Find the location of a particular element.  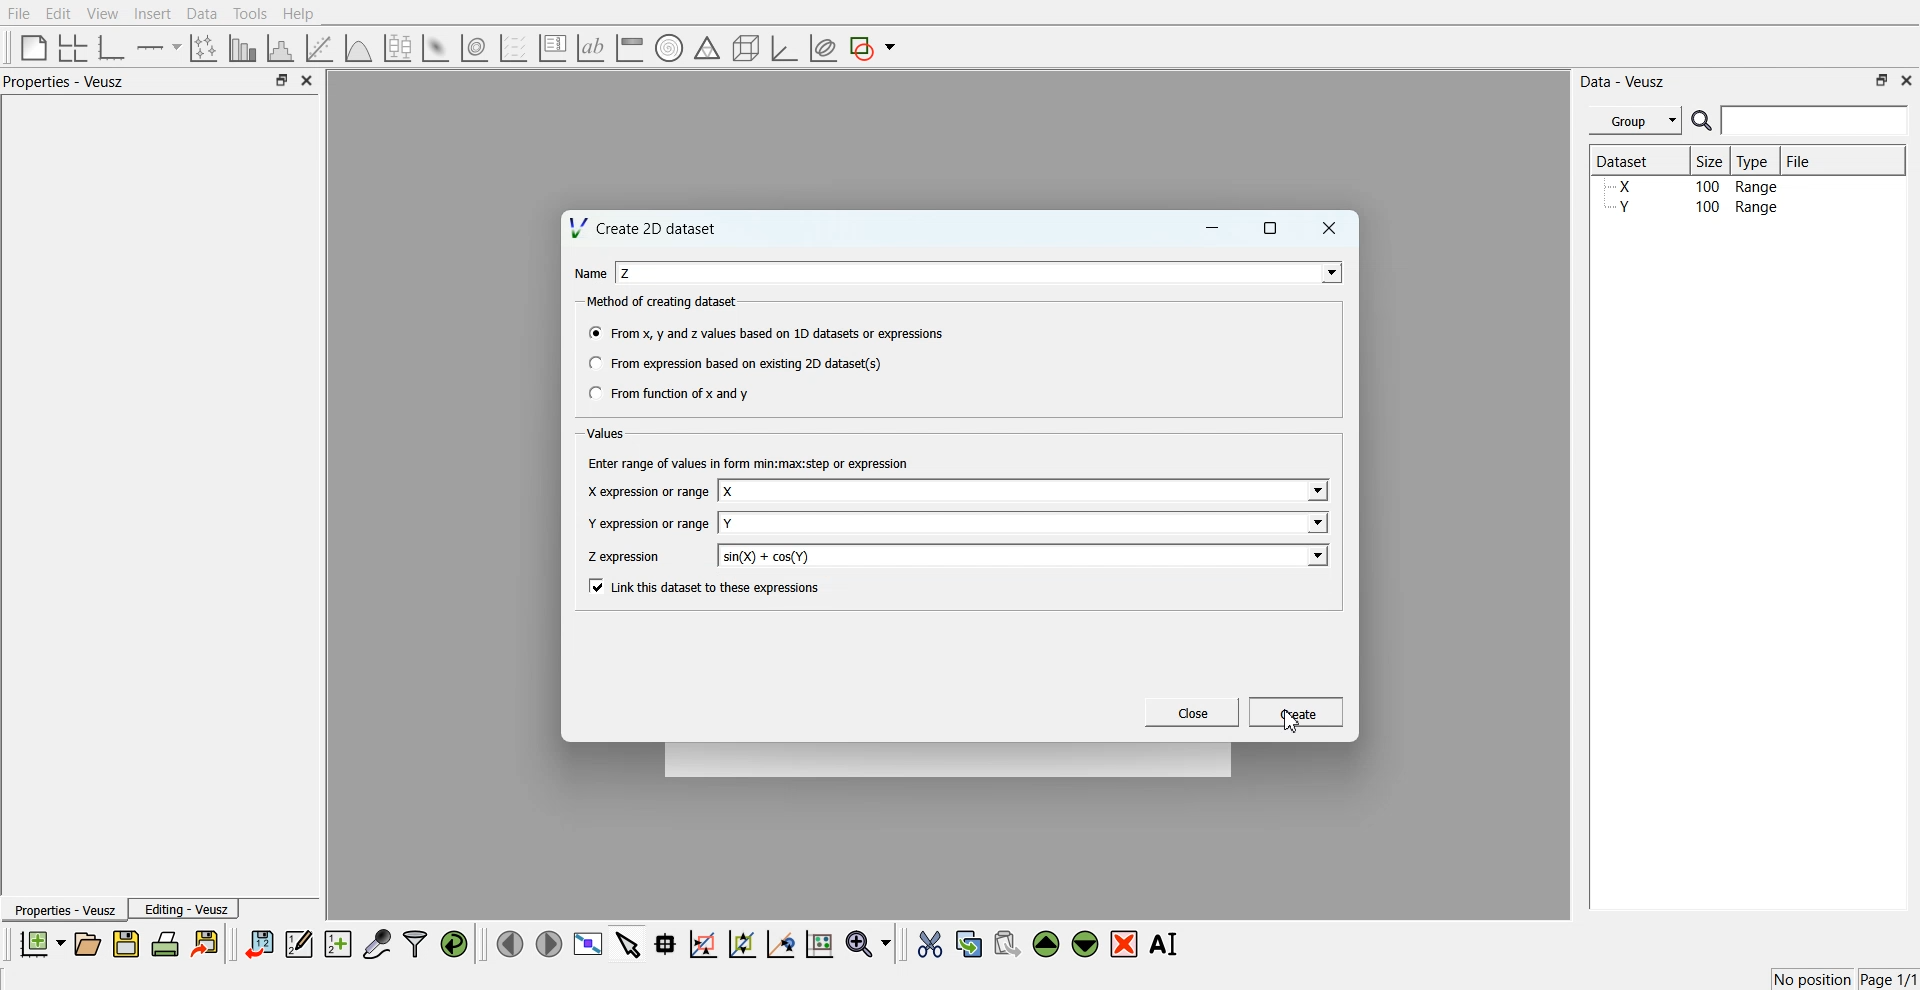

Save the document is located at coordinates (126, 943).